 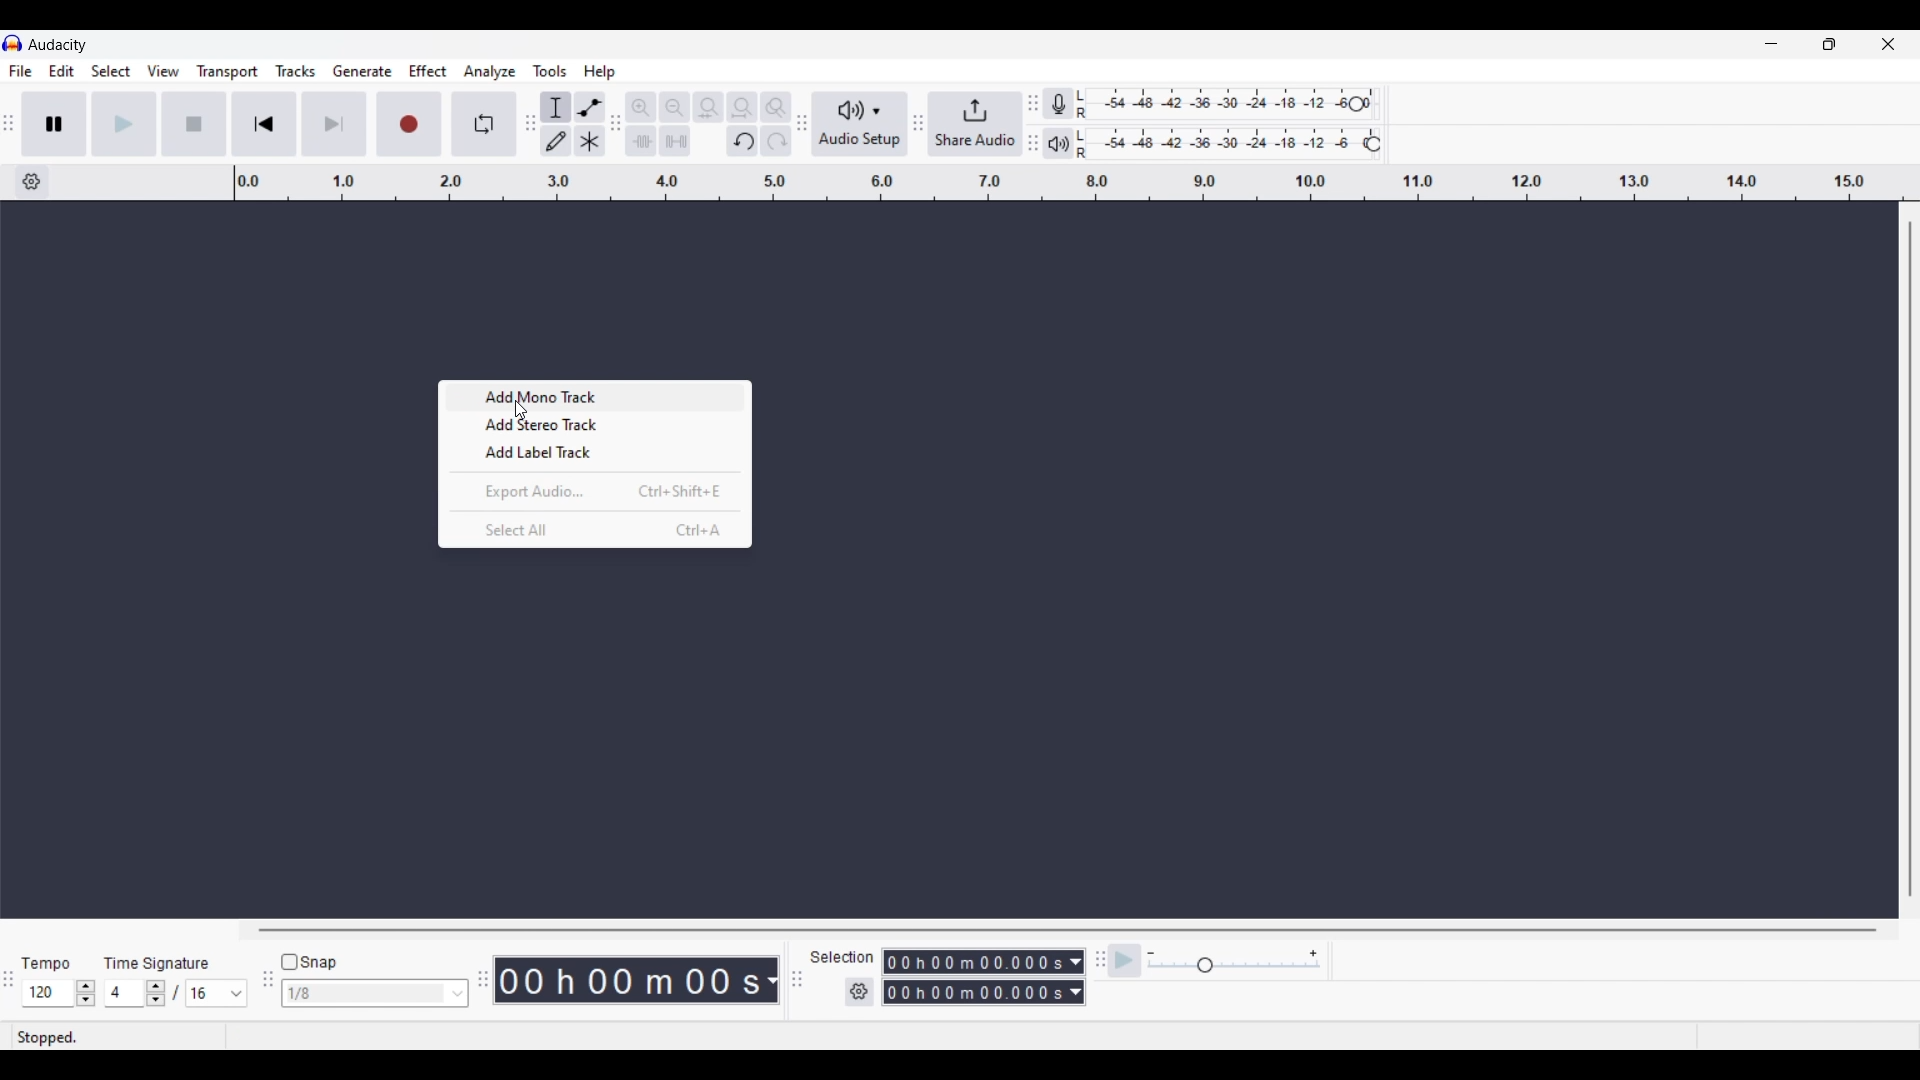 I want to click on Playback meter, so click(x=1069, y=143).